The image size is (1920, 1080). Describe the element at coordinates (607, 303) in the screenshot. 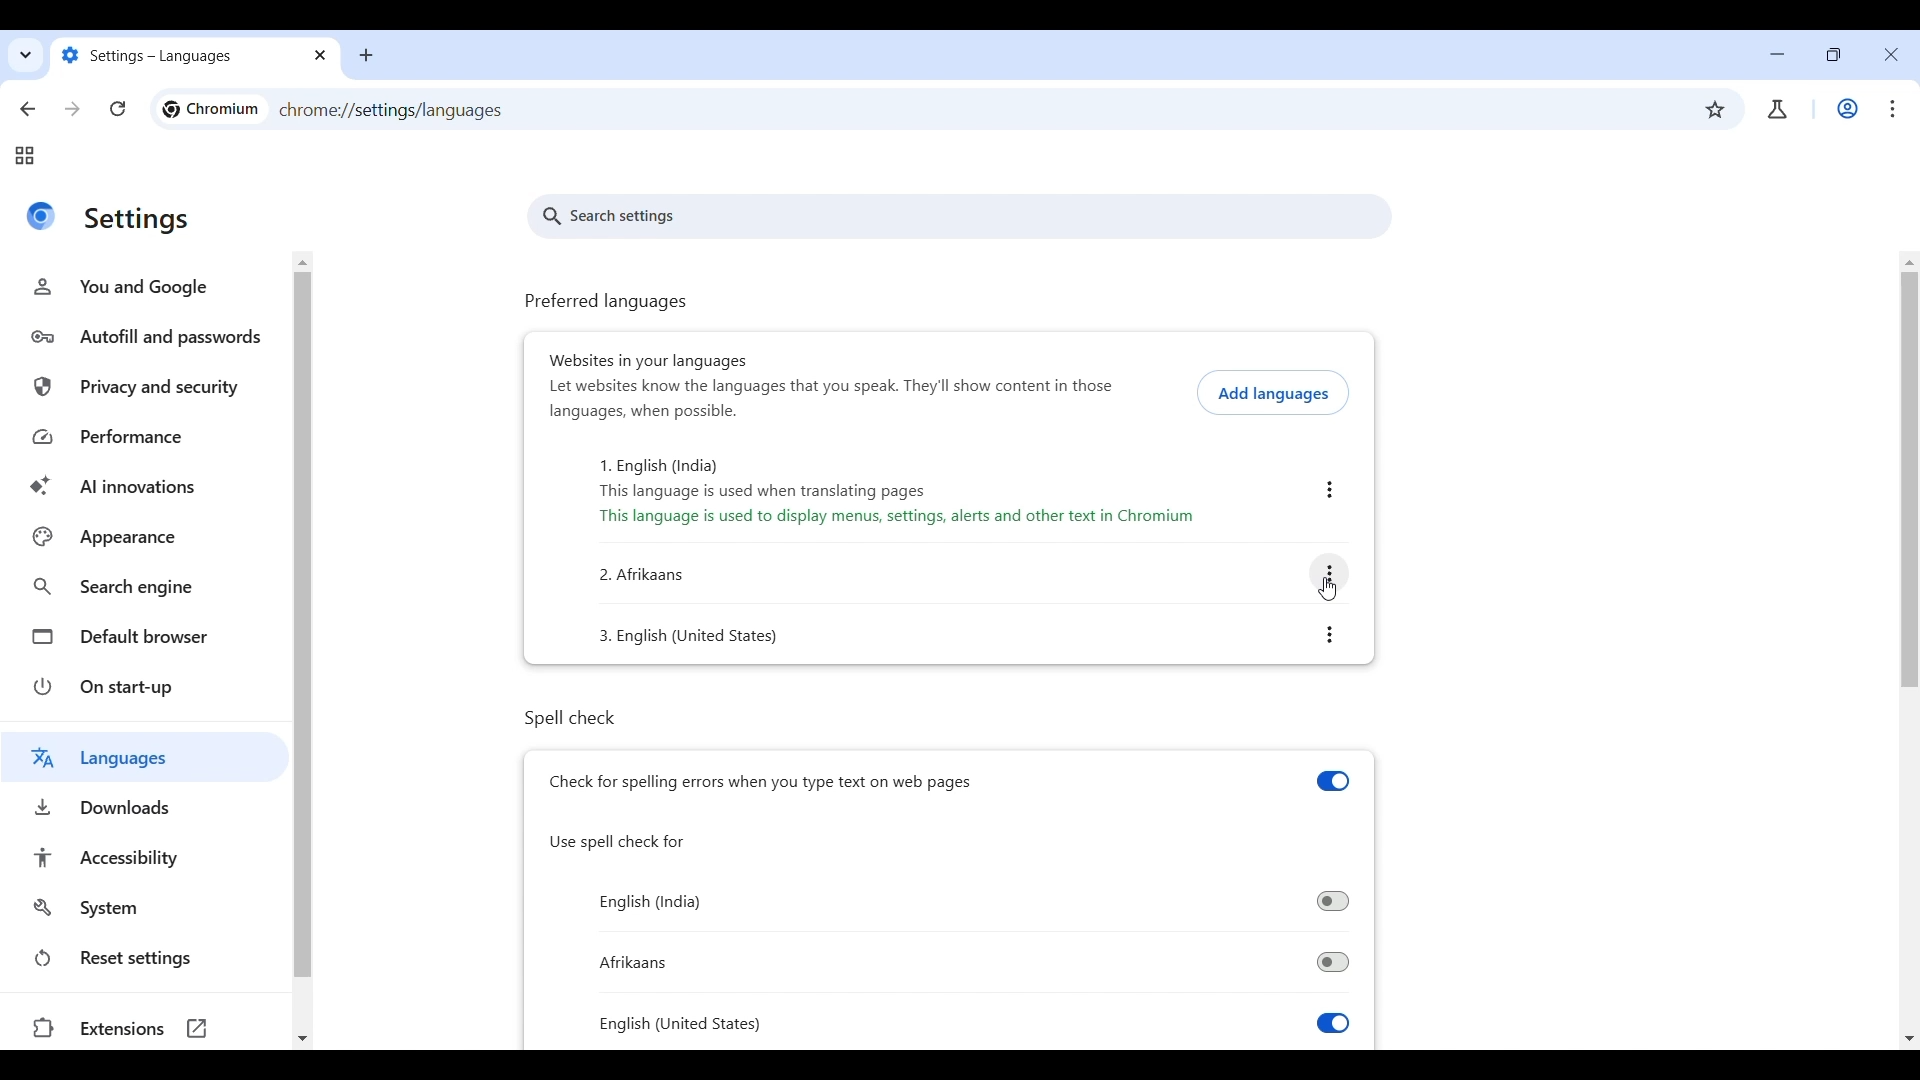

I see `preferred languages` at that location.